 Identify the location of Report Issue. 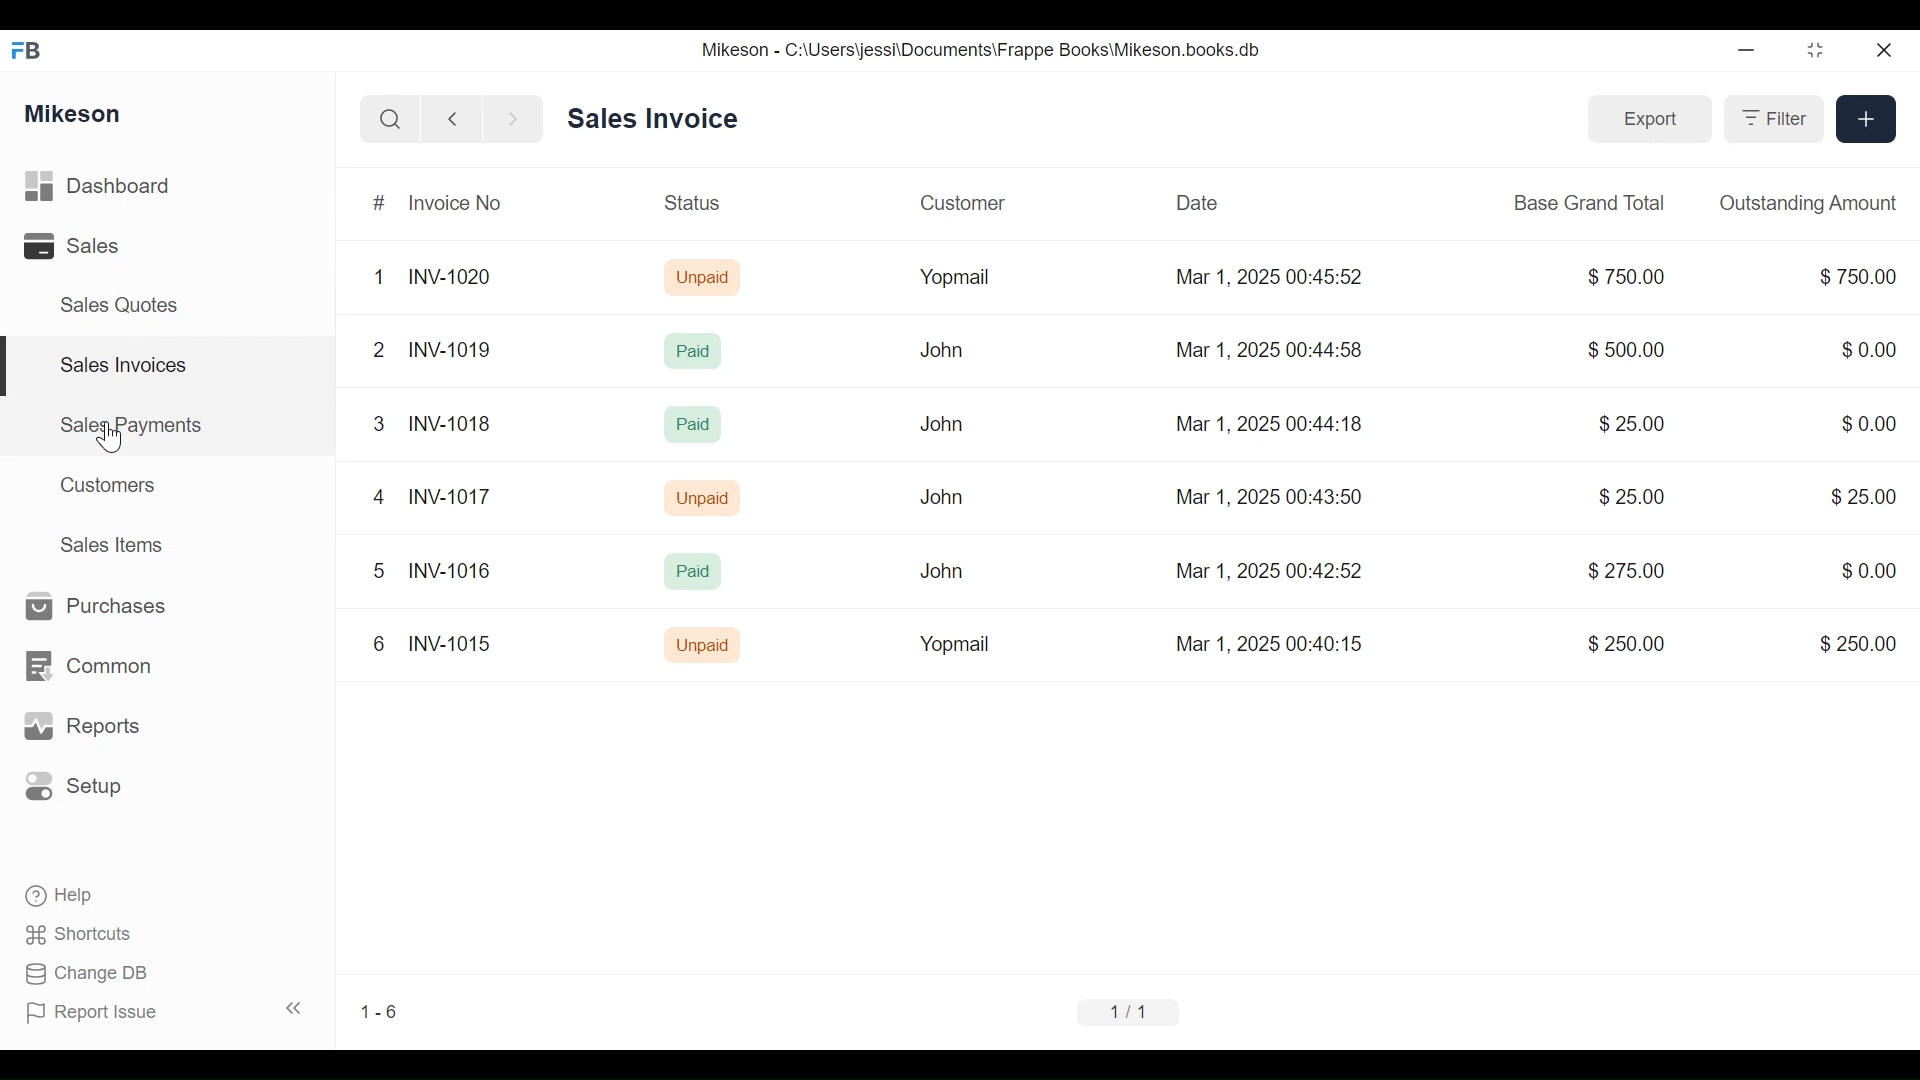
(101, 1013).